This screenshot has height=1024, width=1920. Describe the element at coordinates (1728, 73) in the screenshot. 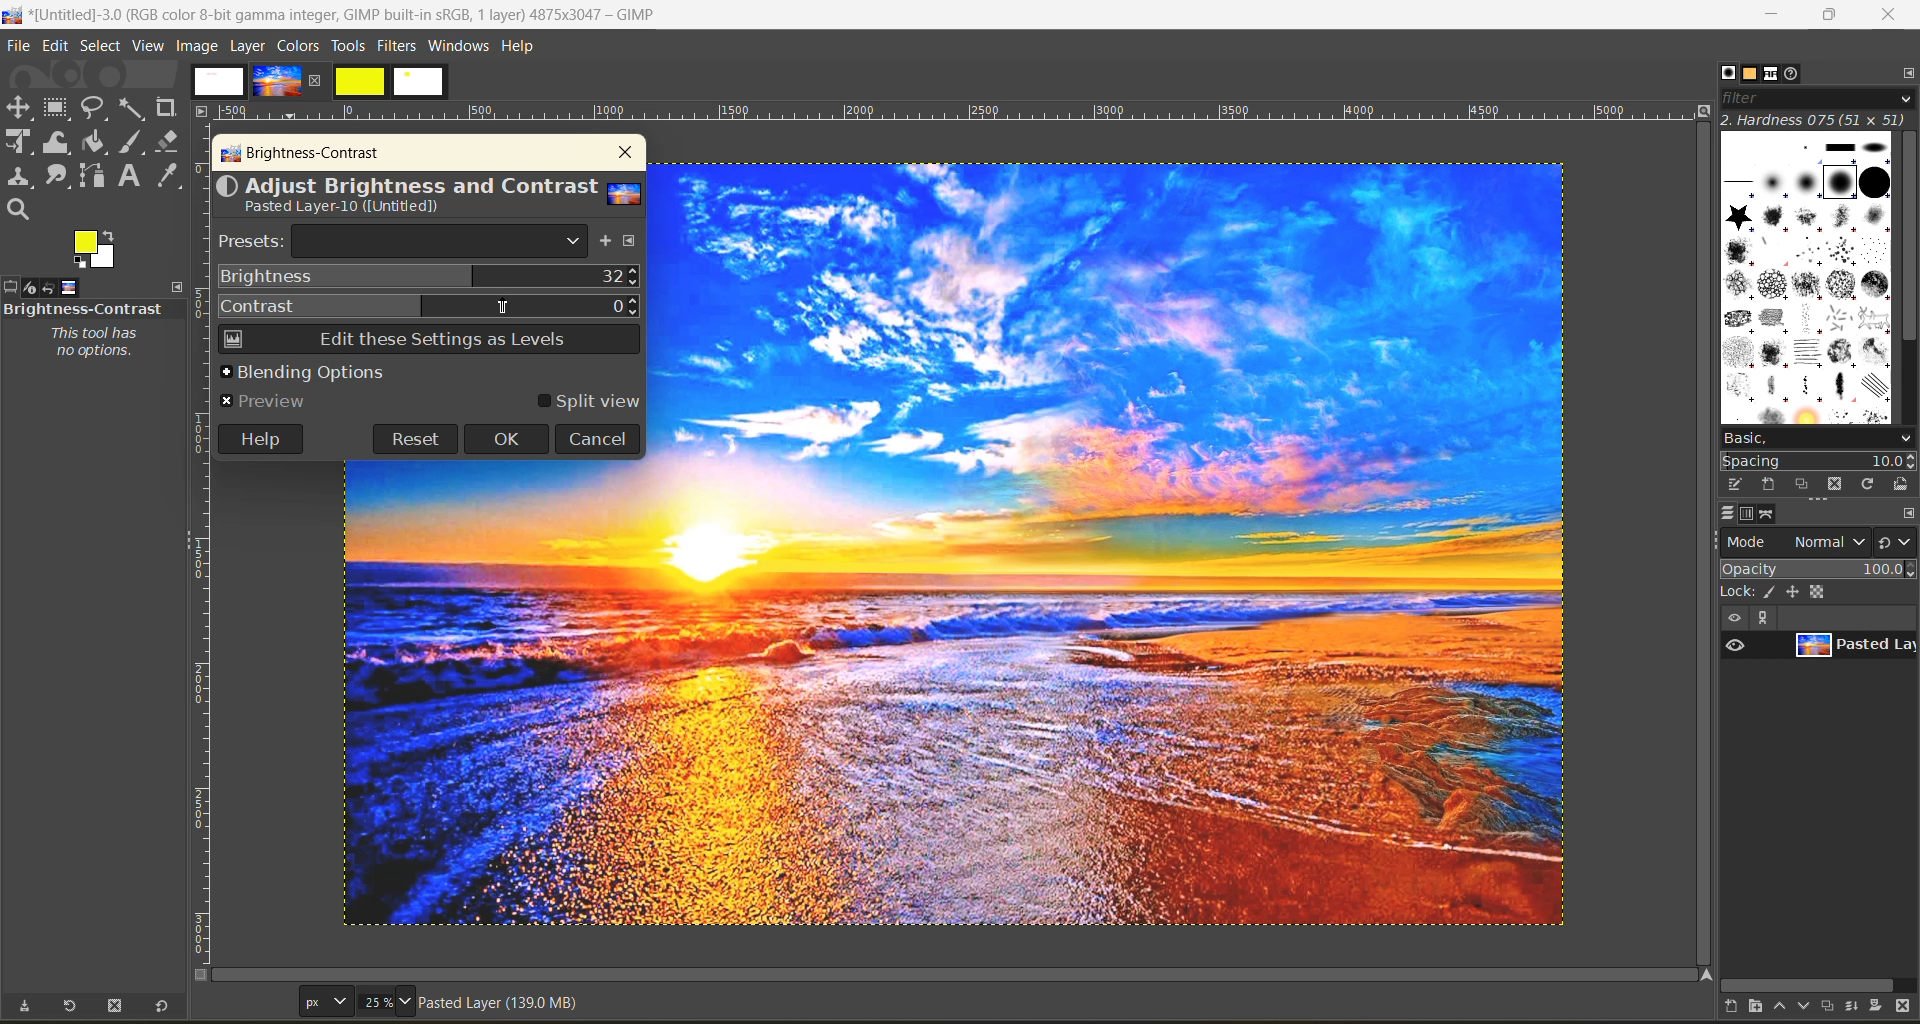

I see `brushes` at that location.